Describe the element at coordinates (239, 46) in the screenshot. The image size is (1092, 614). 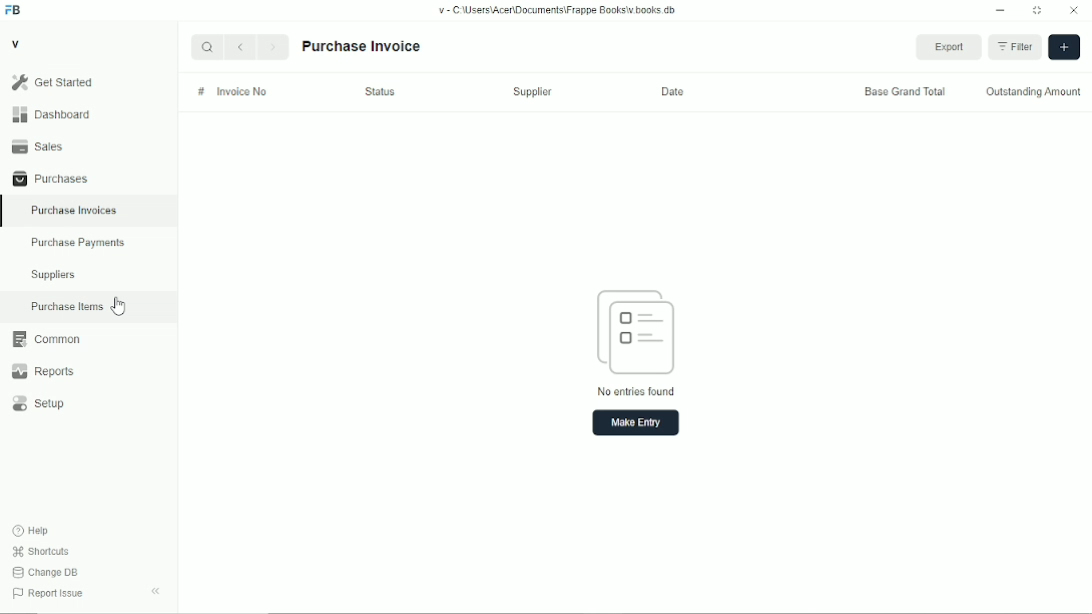
I see `Back` at that location.